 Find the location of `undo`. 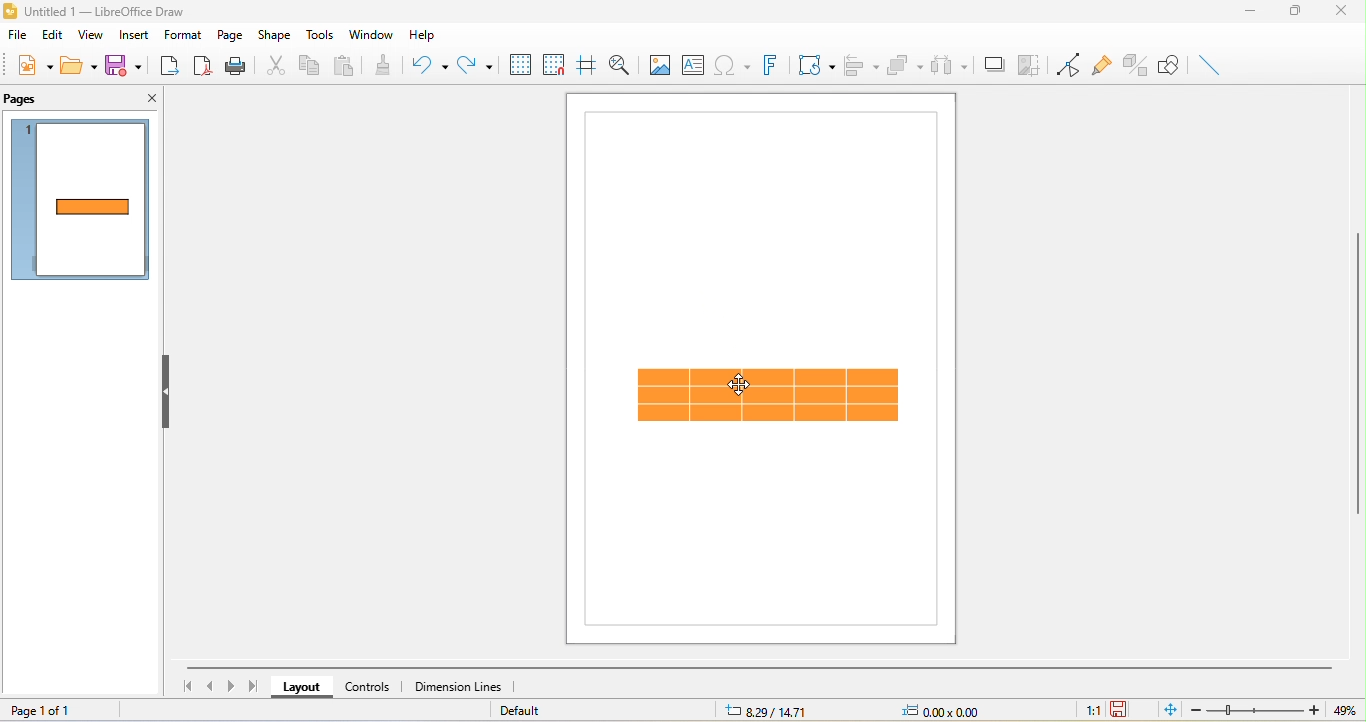

undo is located at coordinates (432, 67).